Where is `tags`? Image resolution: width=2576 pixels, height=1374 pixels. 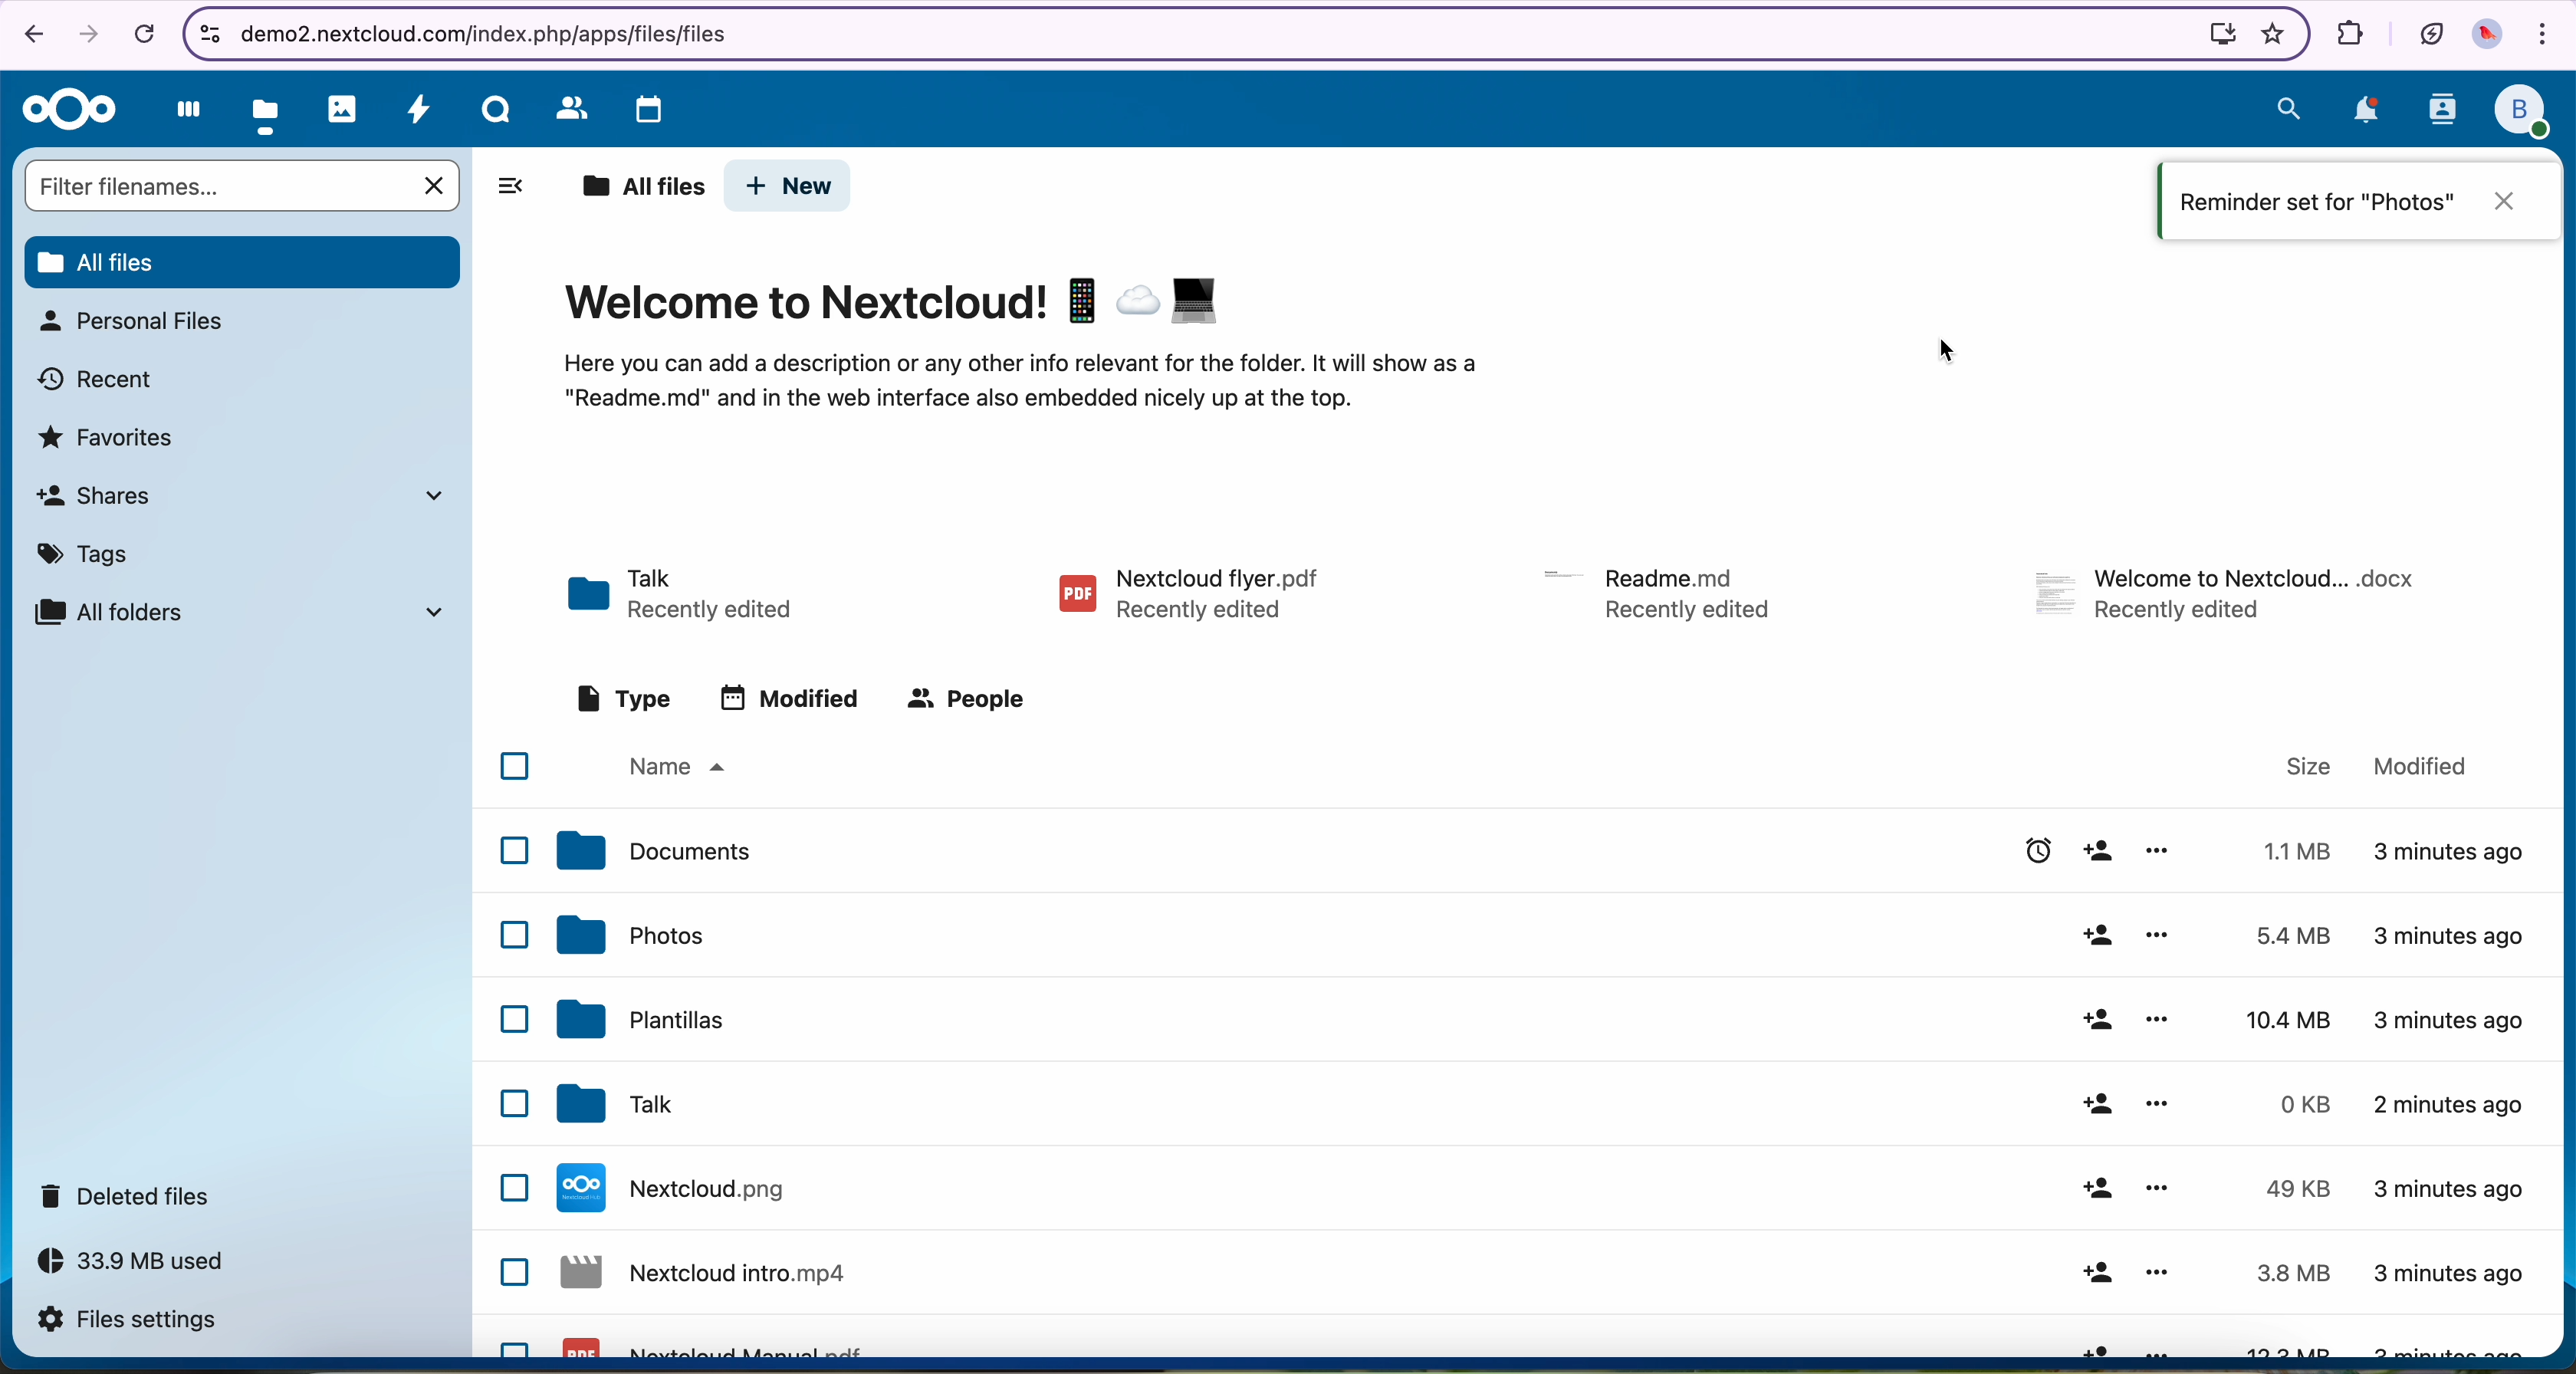
tags is located at coordinates (84, 557).